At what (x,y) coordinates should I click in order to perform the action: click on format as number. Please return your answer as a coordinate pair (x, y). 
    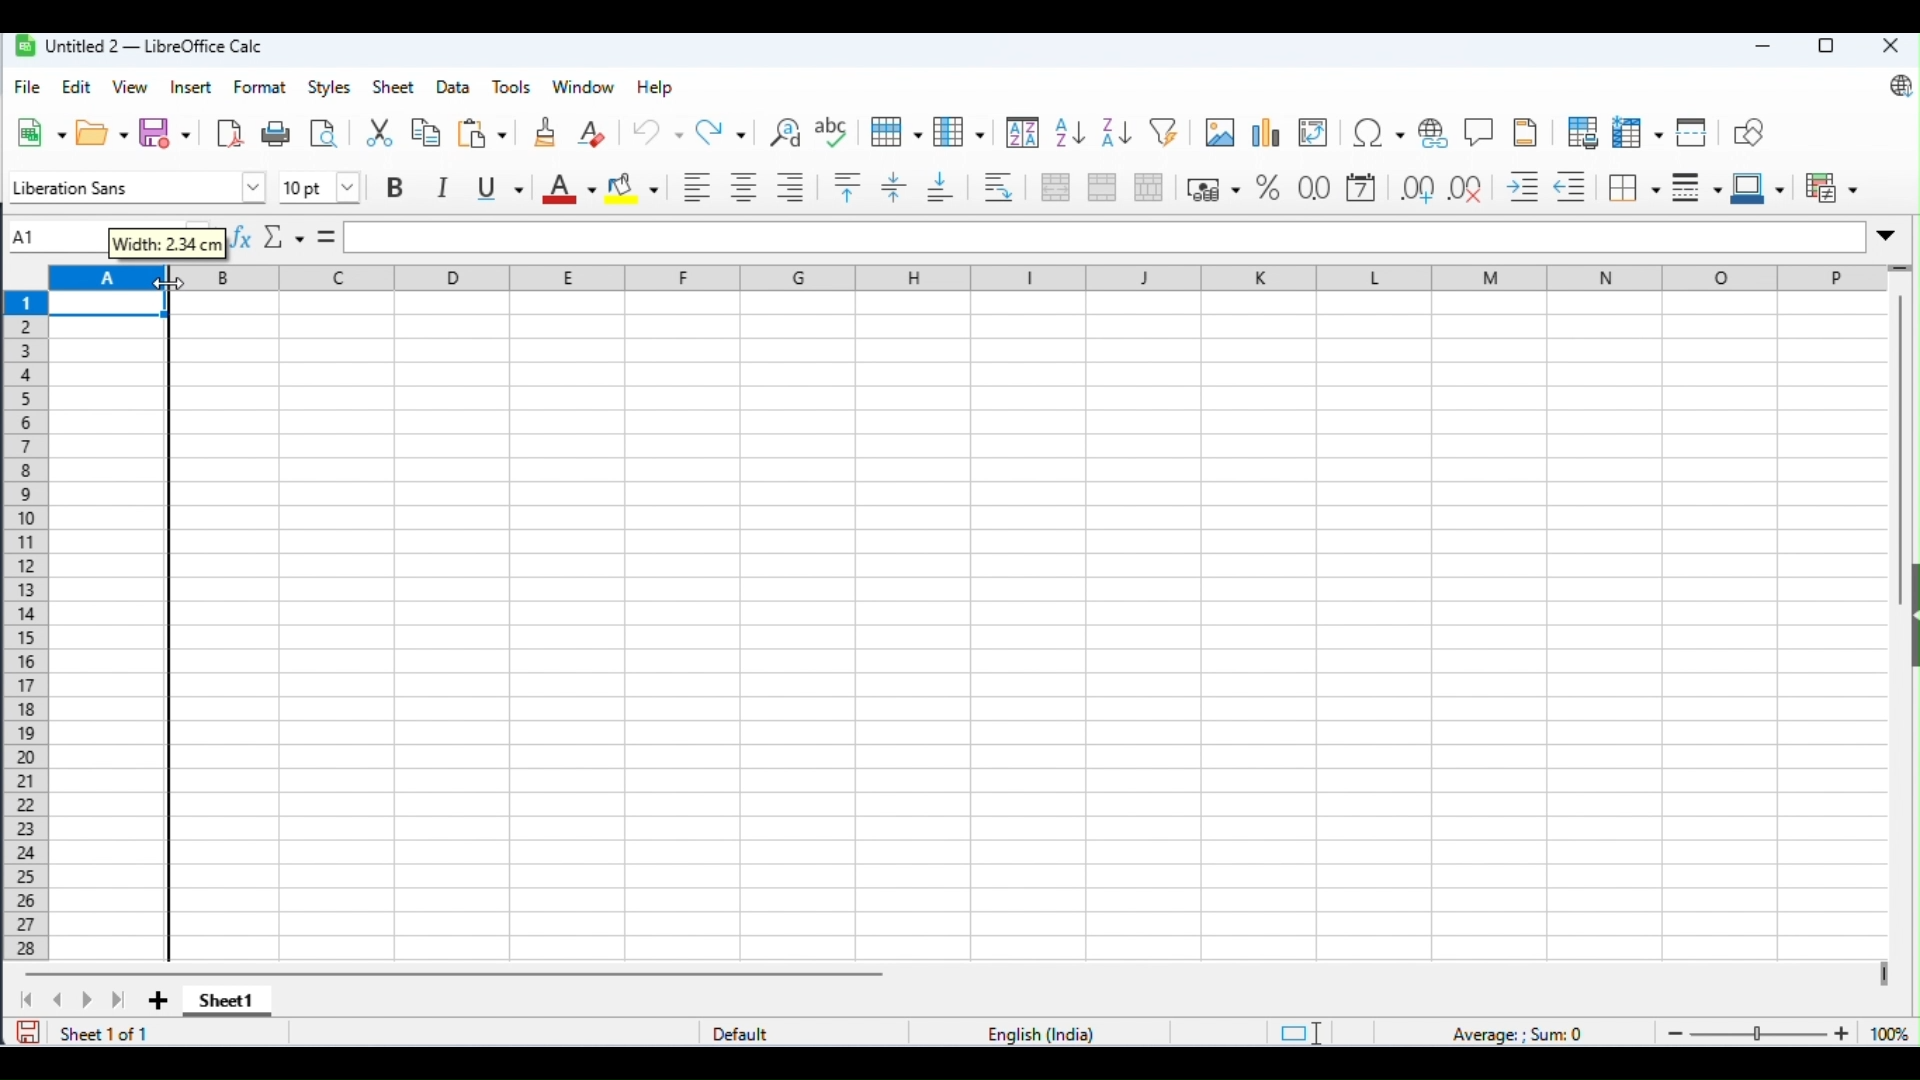
    Looking at the image, I should click on (1314, 187).